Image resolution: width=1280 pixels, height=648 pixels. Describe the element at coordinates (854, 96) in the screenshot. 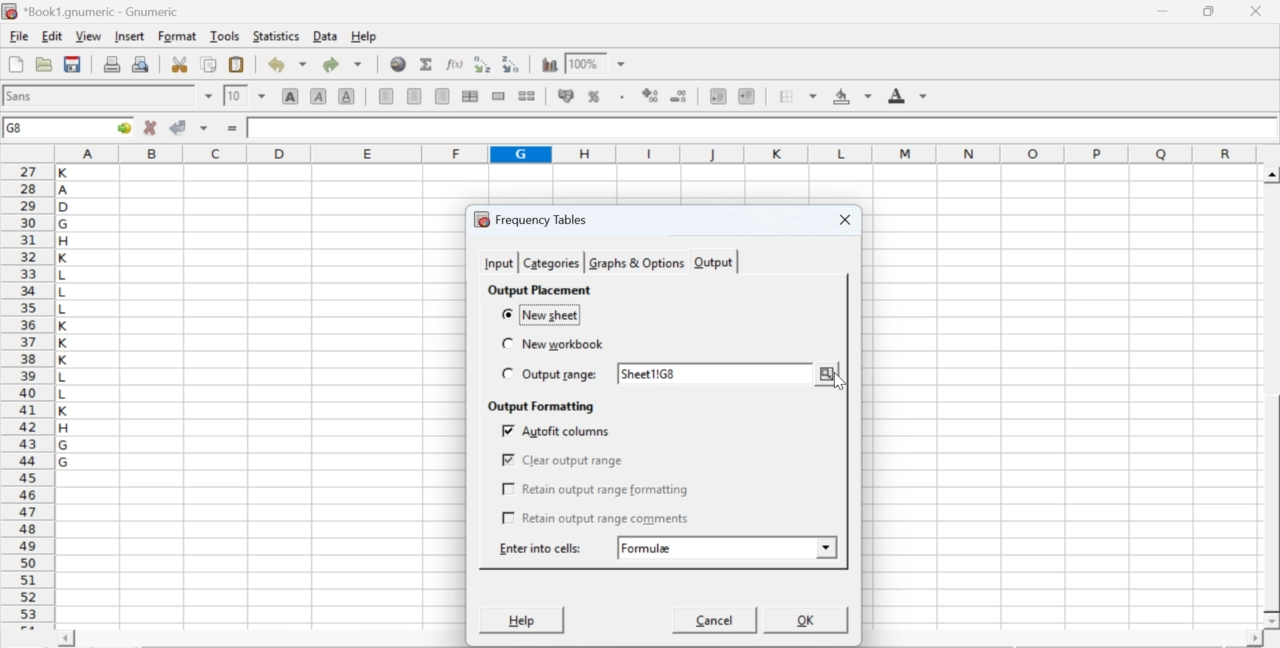

I see `background` at that location.